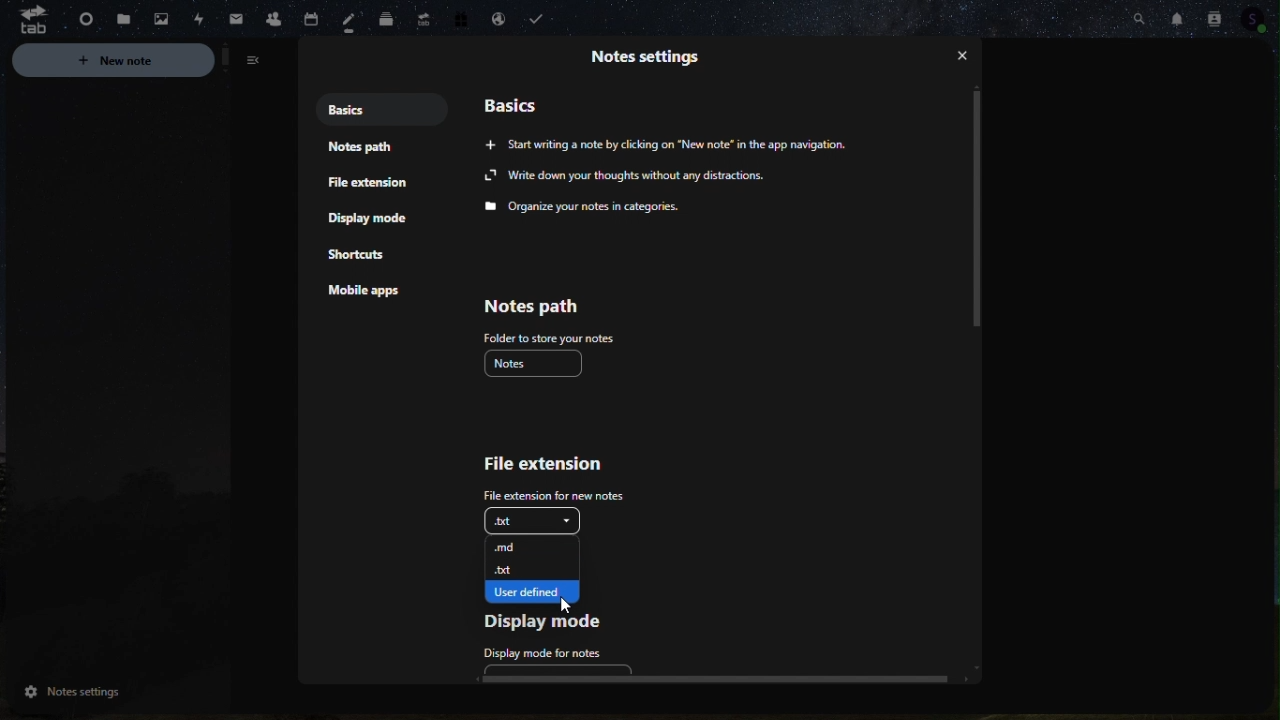  I want to click on File extension, so click(557, 477).